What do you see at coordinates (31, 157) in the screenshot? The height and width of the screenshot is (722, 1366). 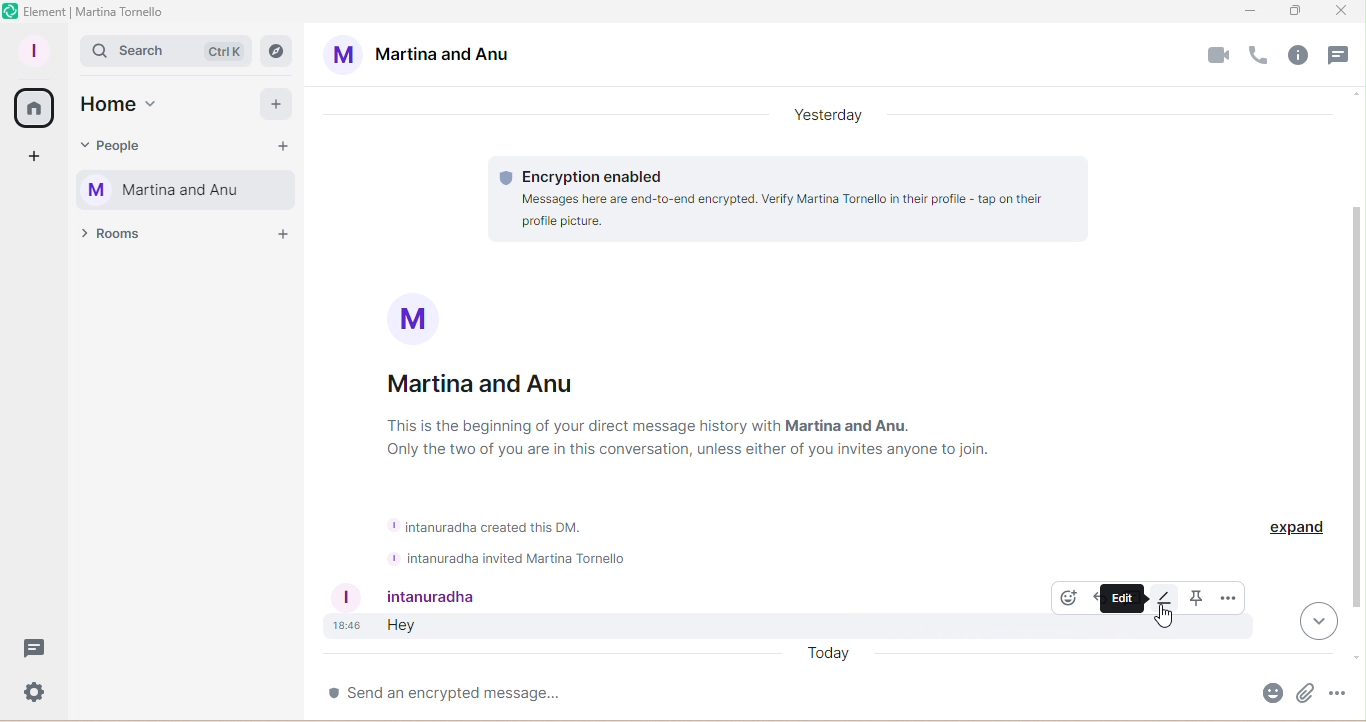 I see `Create a space` at bounding box center [31, 157].